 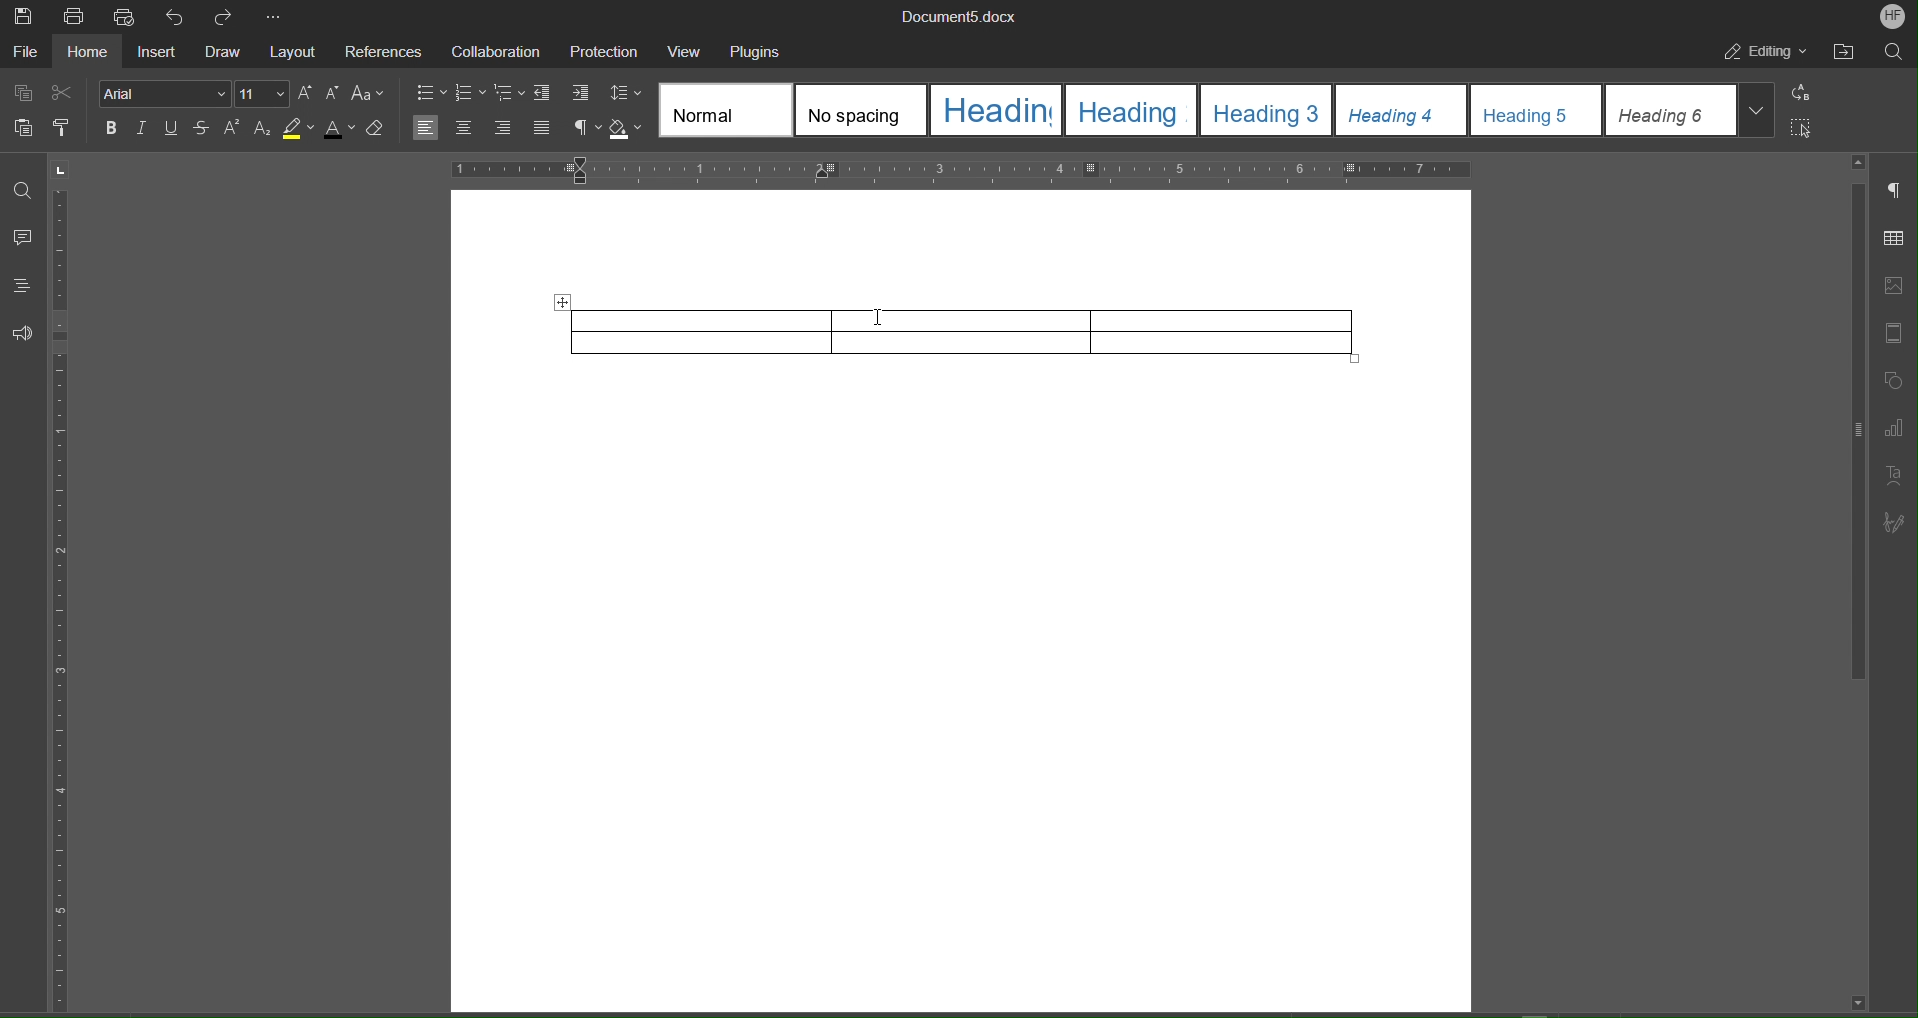 I want to click on Shape Settings, so click(x=1896, y=381).